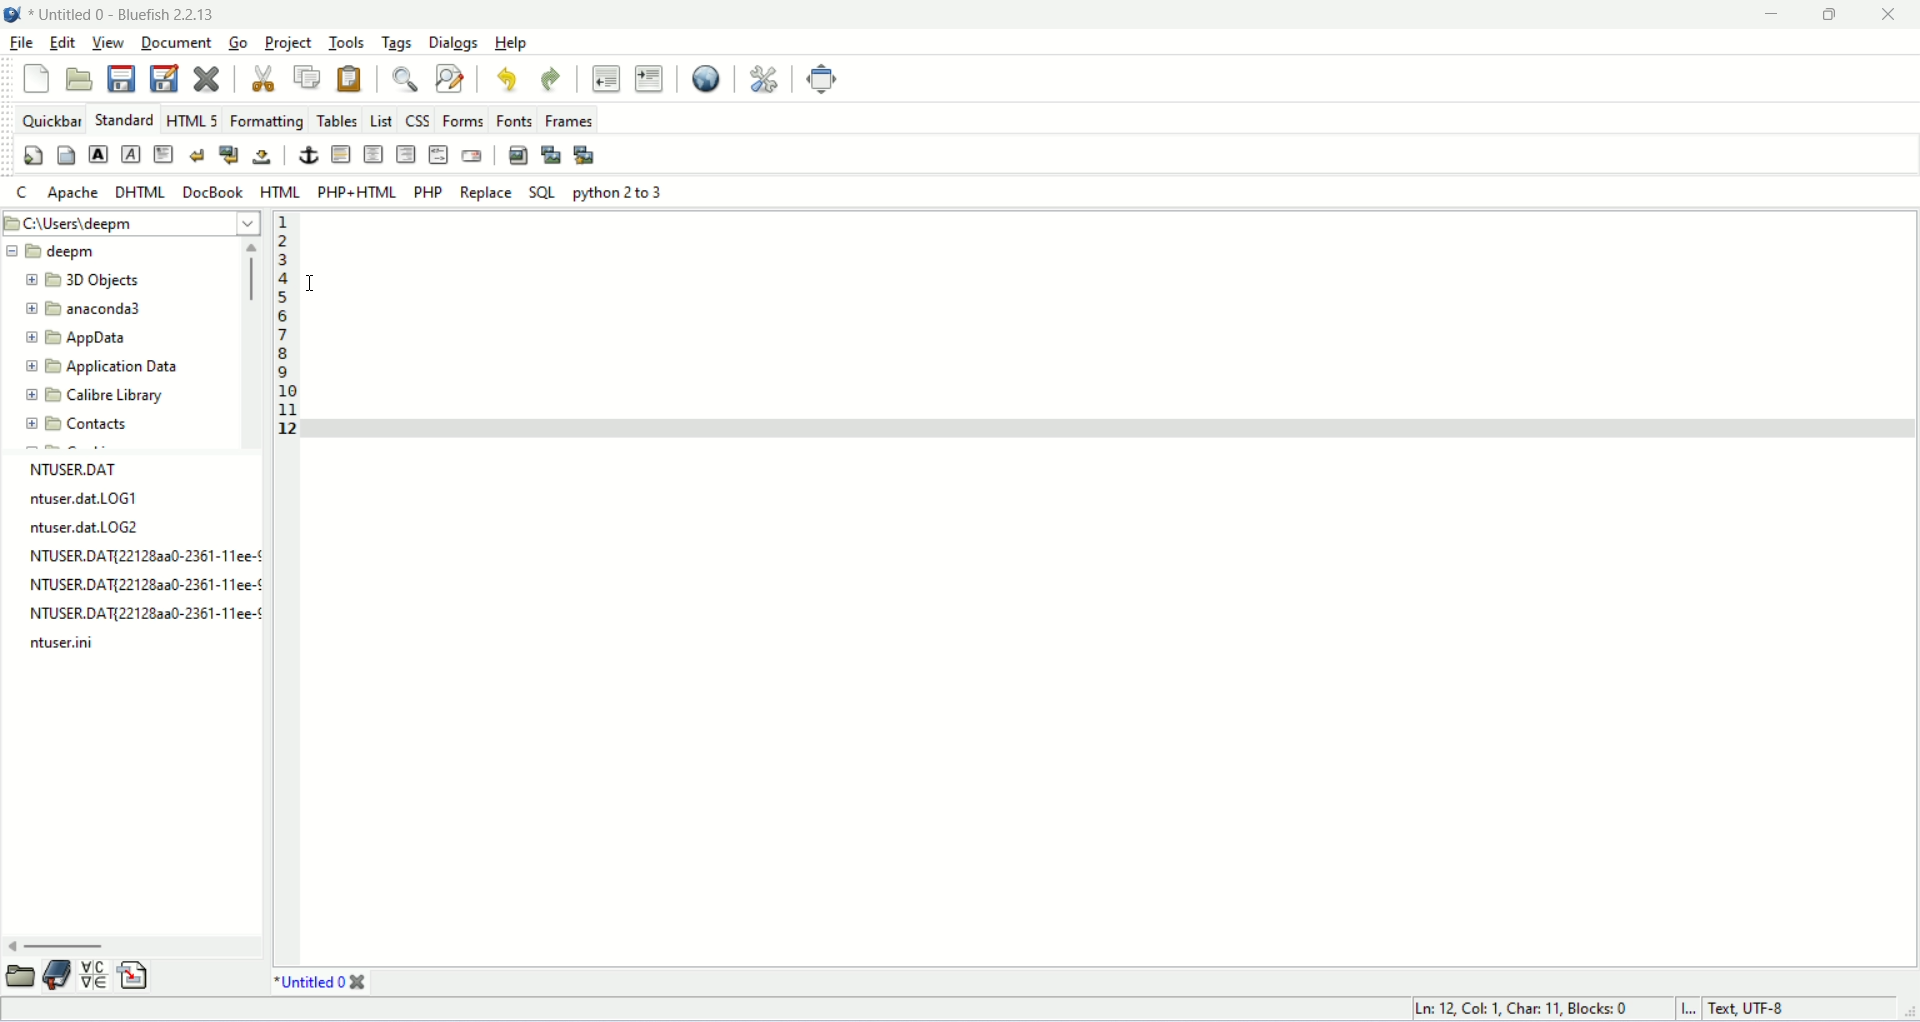  What do you see at coordinates (512, 42) in the screenshot?
I see `help` at bounding box center [512, 42].